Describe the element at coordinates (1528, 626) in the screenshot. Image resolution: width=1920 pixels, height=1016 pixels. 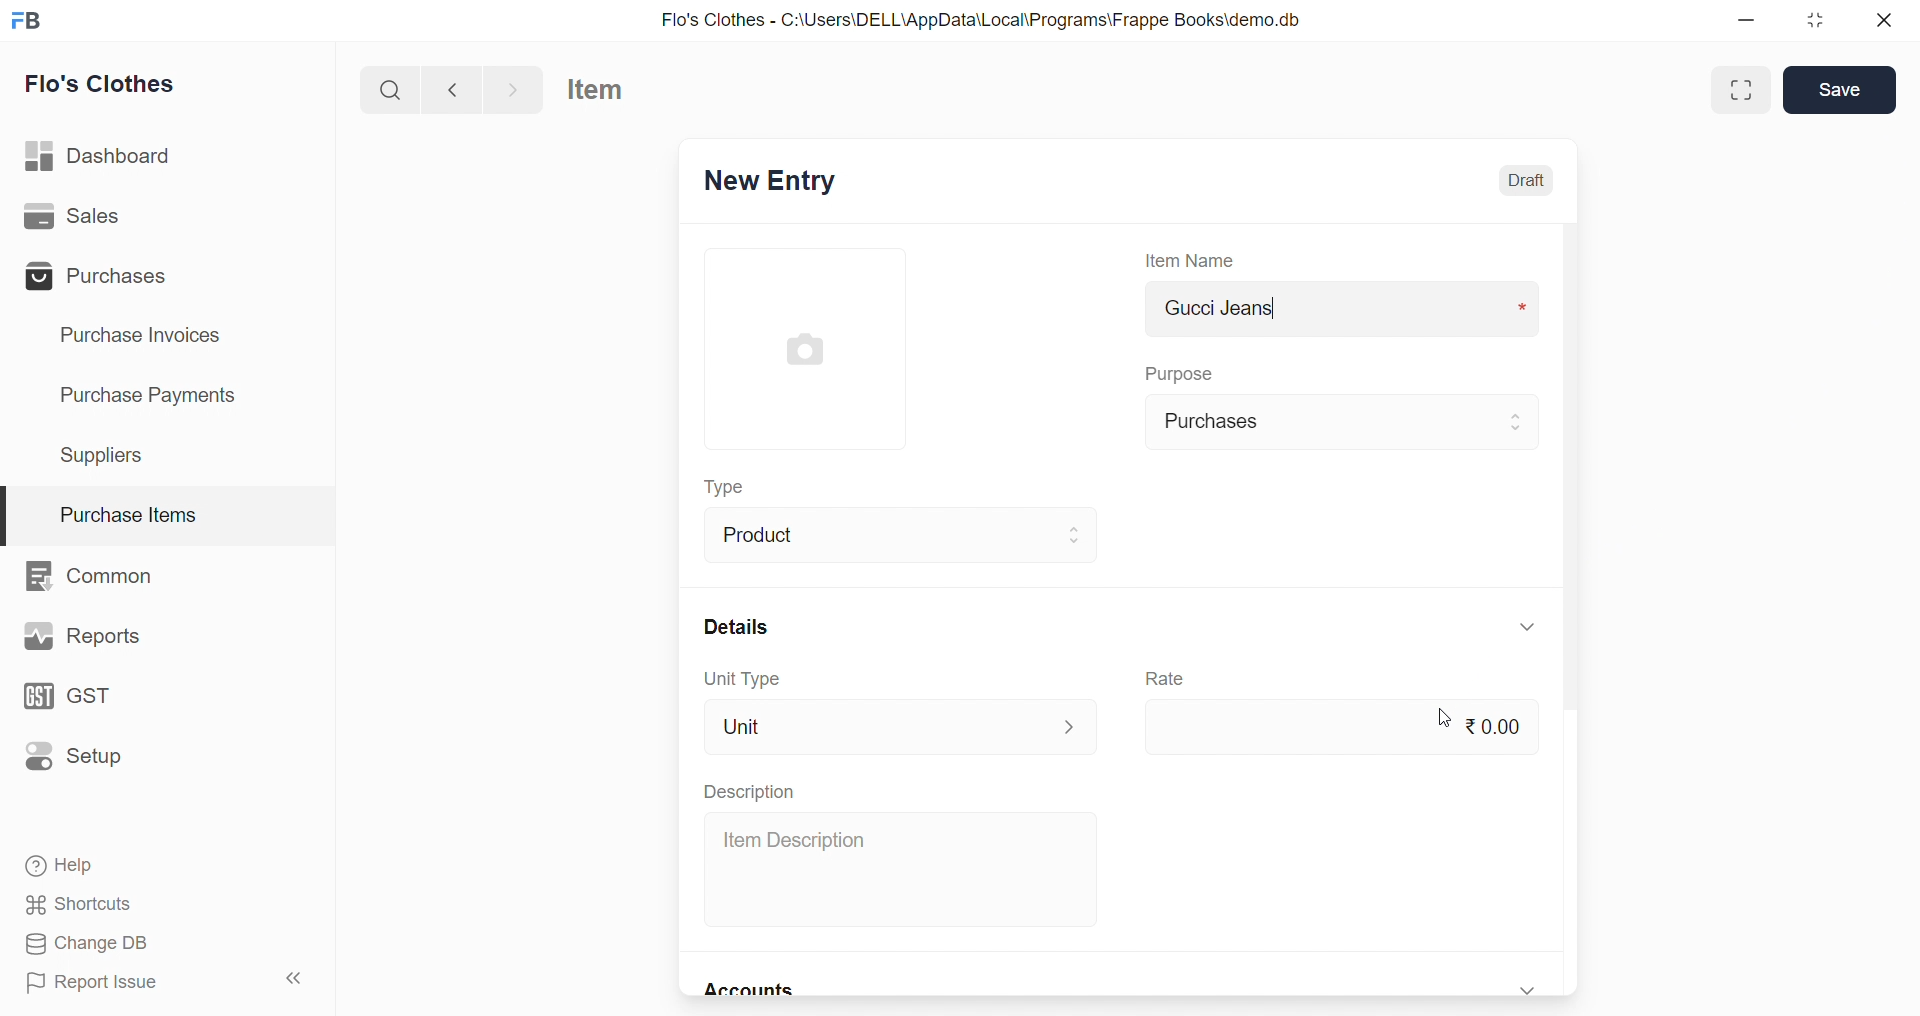
I see `expand/collapse` at that location.